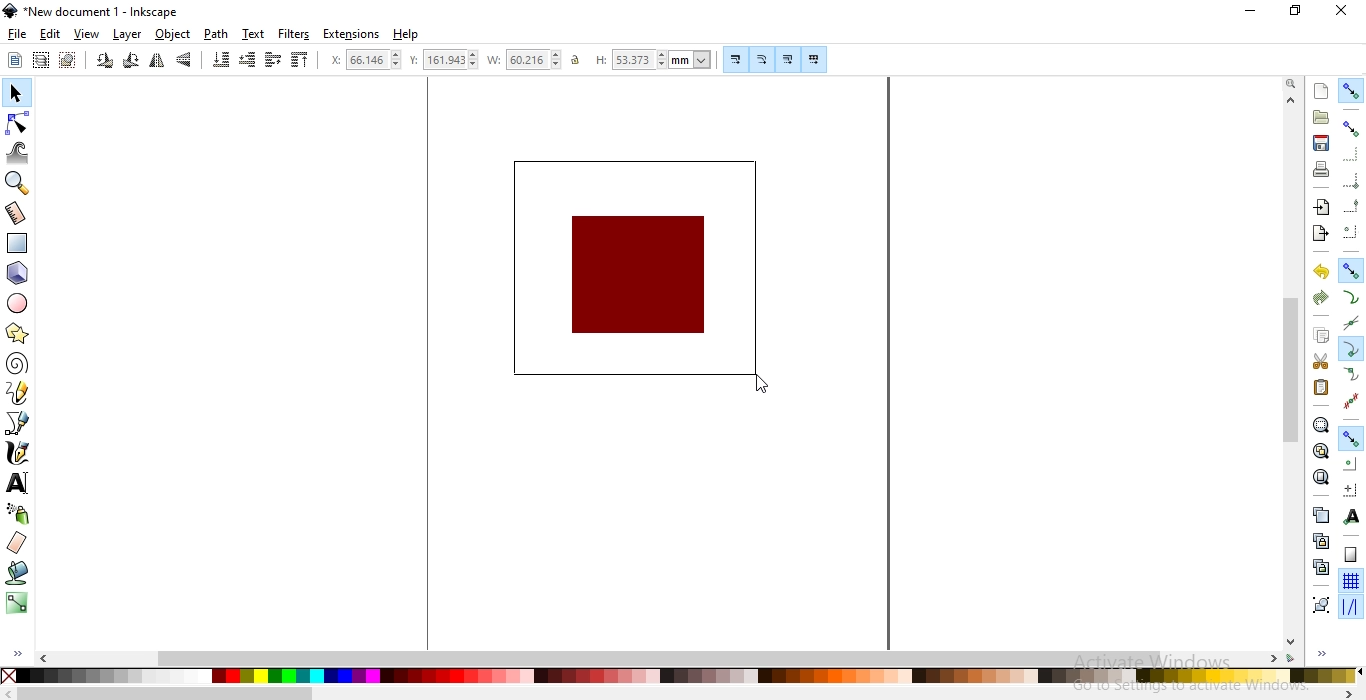 Image resolution: width=1366 pixels, height=700 pixels. Describe the element at coordinates (247, 61) in the screenshot. I see `lower selection one step` at that location.